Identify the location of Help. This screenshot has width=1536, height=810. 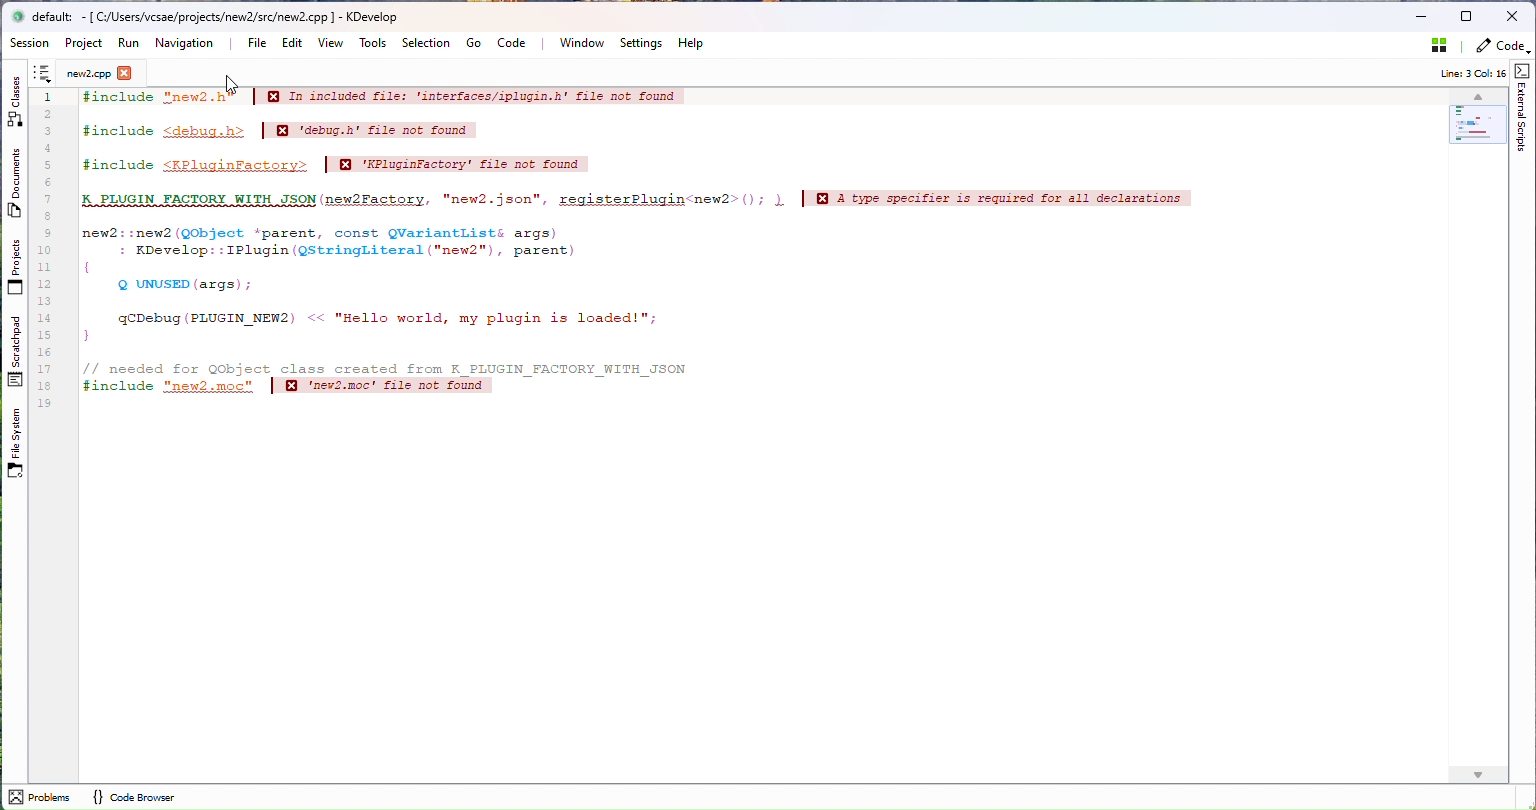
(691, 45).